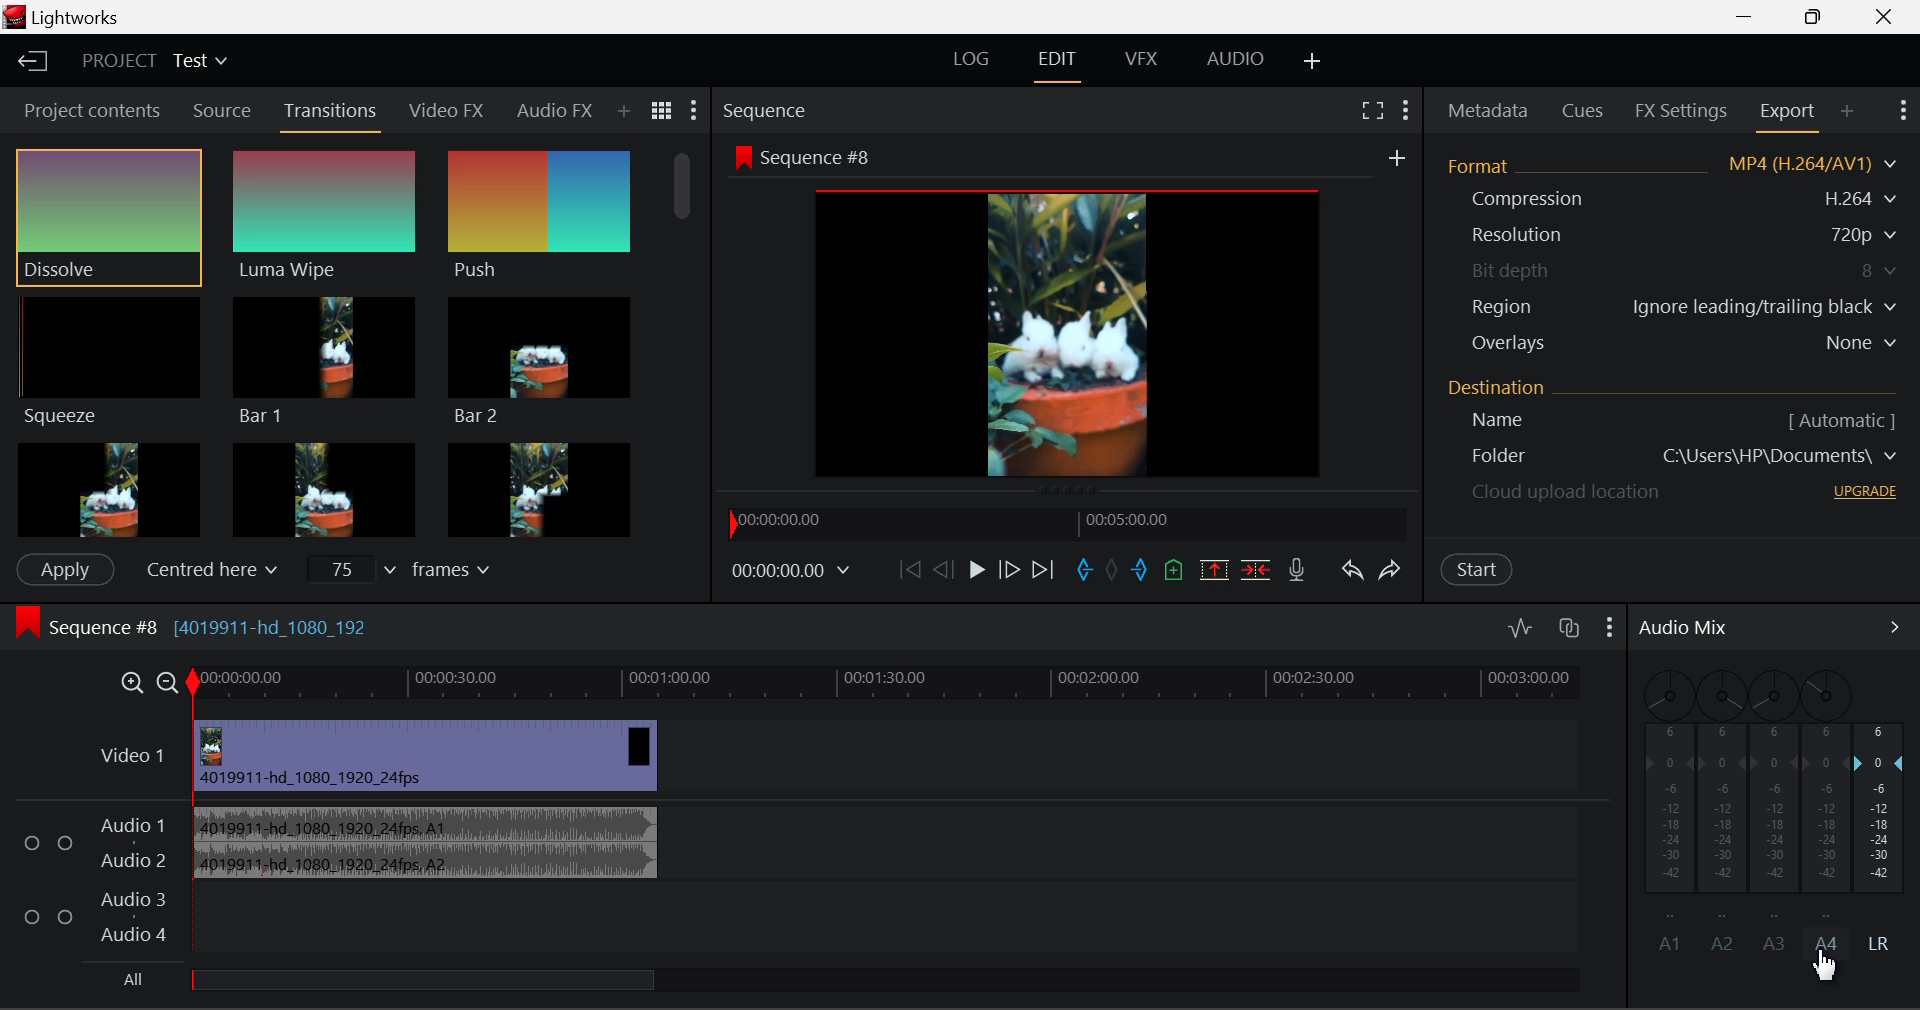 This screenshot has width=1920, height=1010. What do you see at coordinates (1903, 110) in the screenshot?
I see `Show Settings` at bounding box center [1903, 110].